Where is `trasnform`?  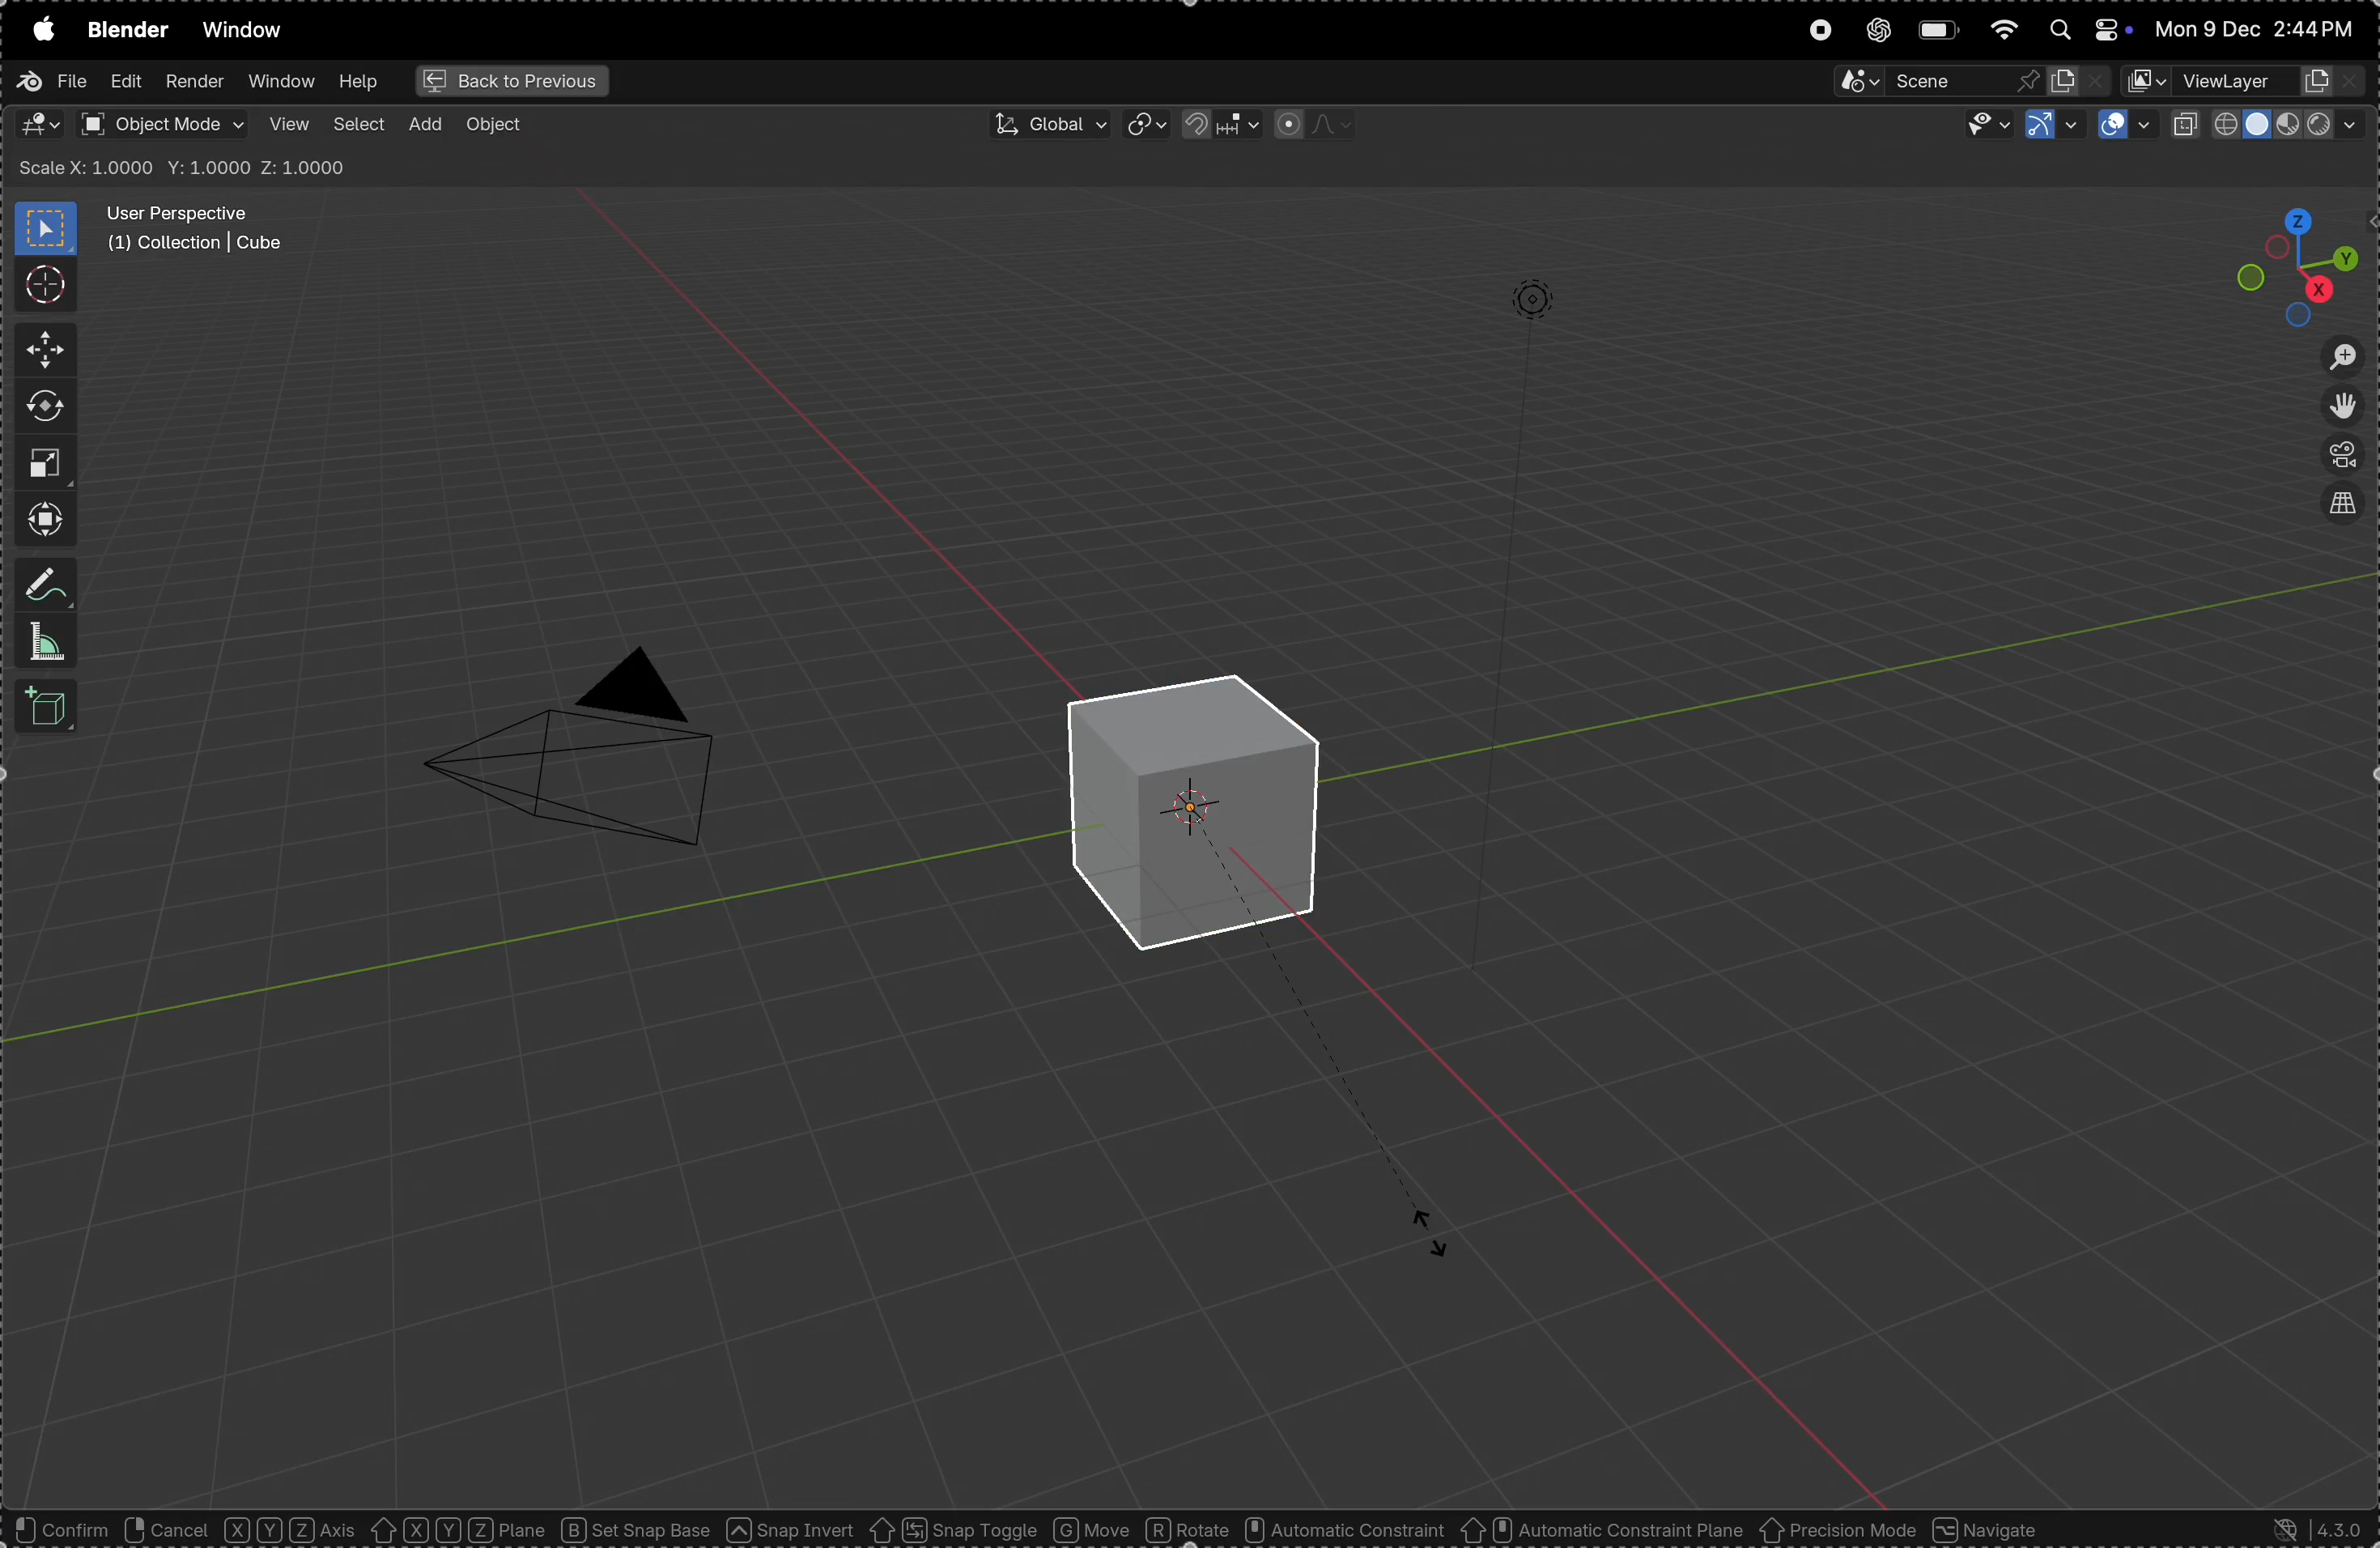 trasnform is located at coordinates (39, 519).